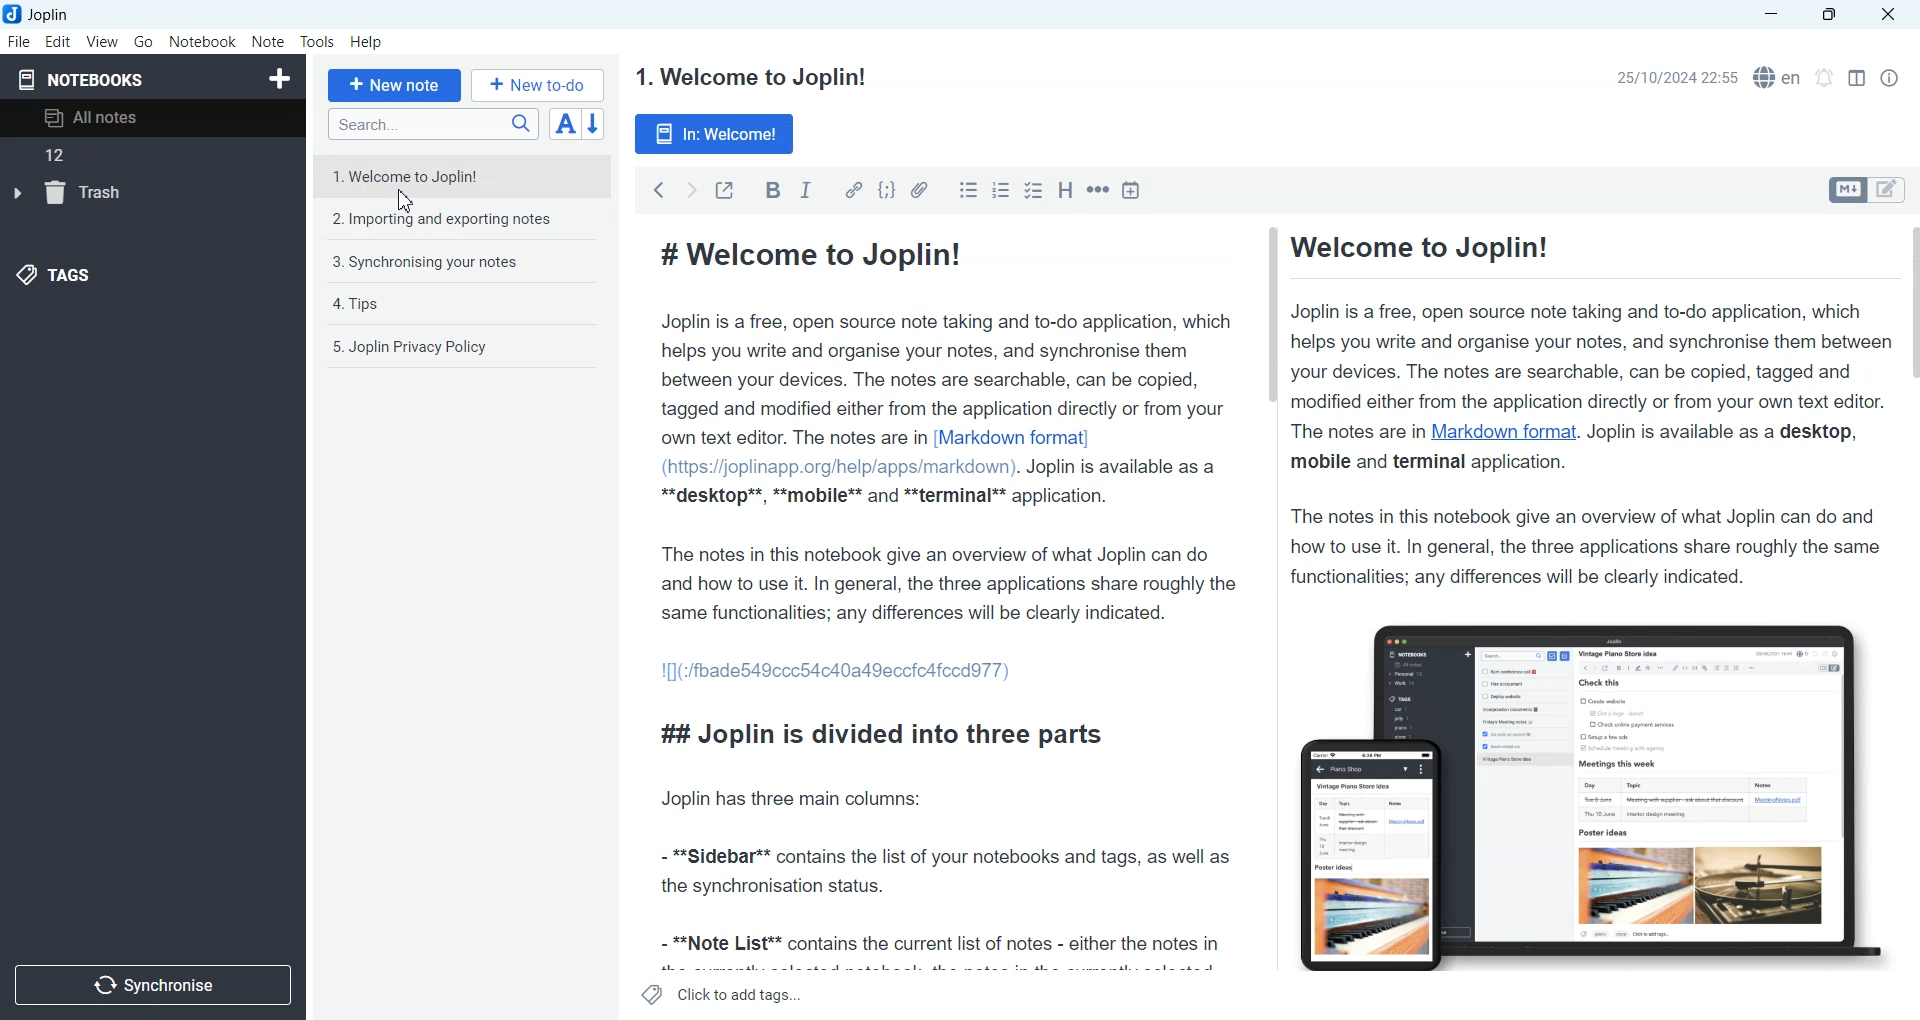  What do you see at coordinates (853, 190) in the screenshot?
I see `Hyperlink` at bounding box center [853, 190].